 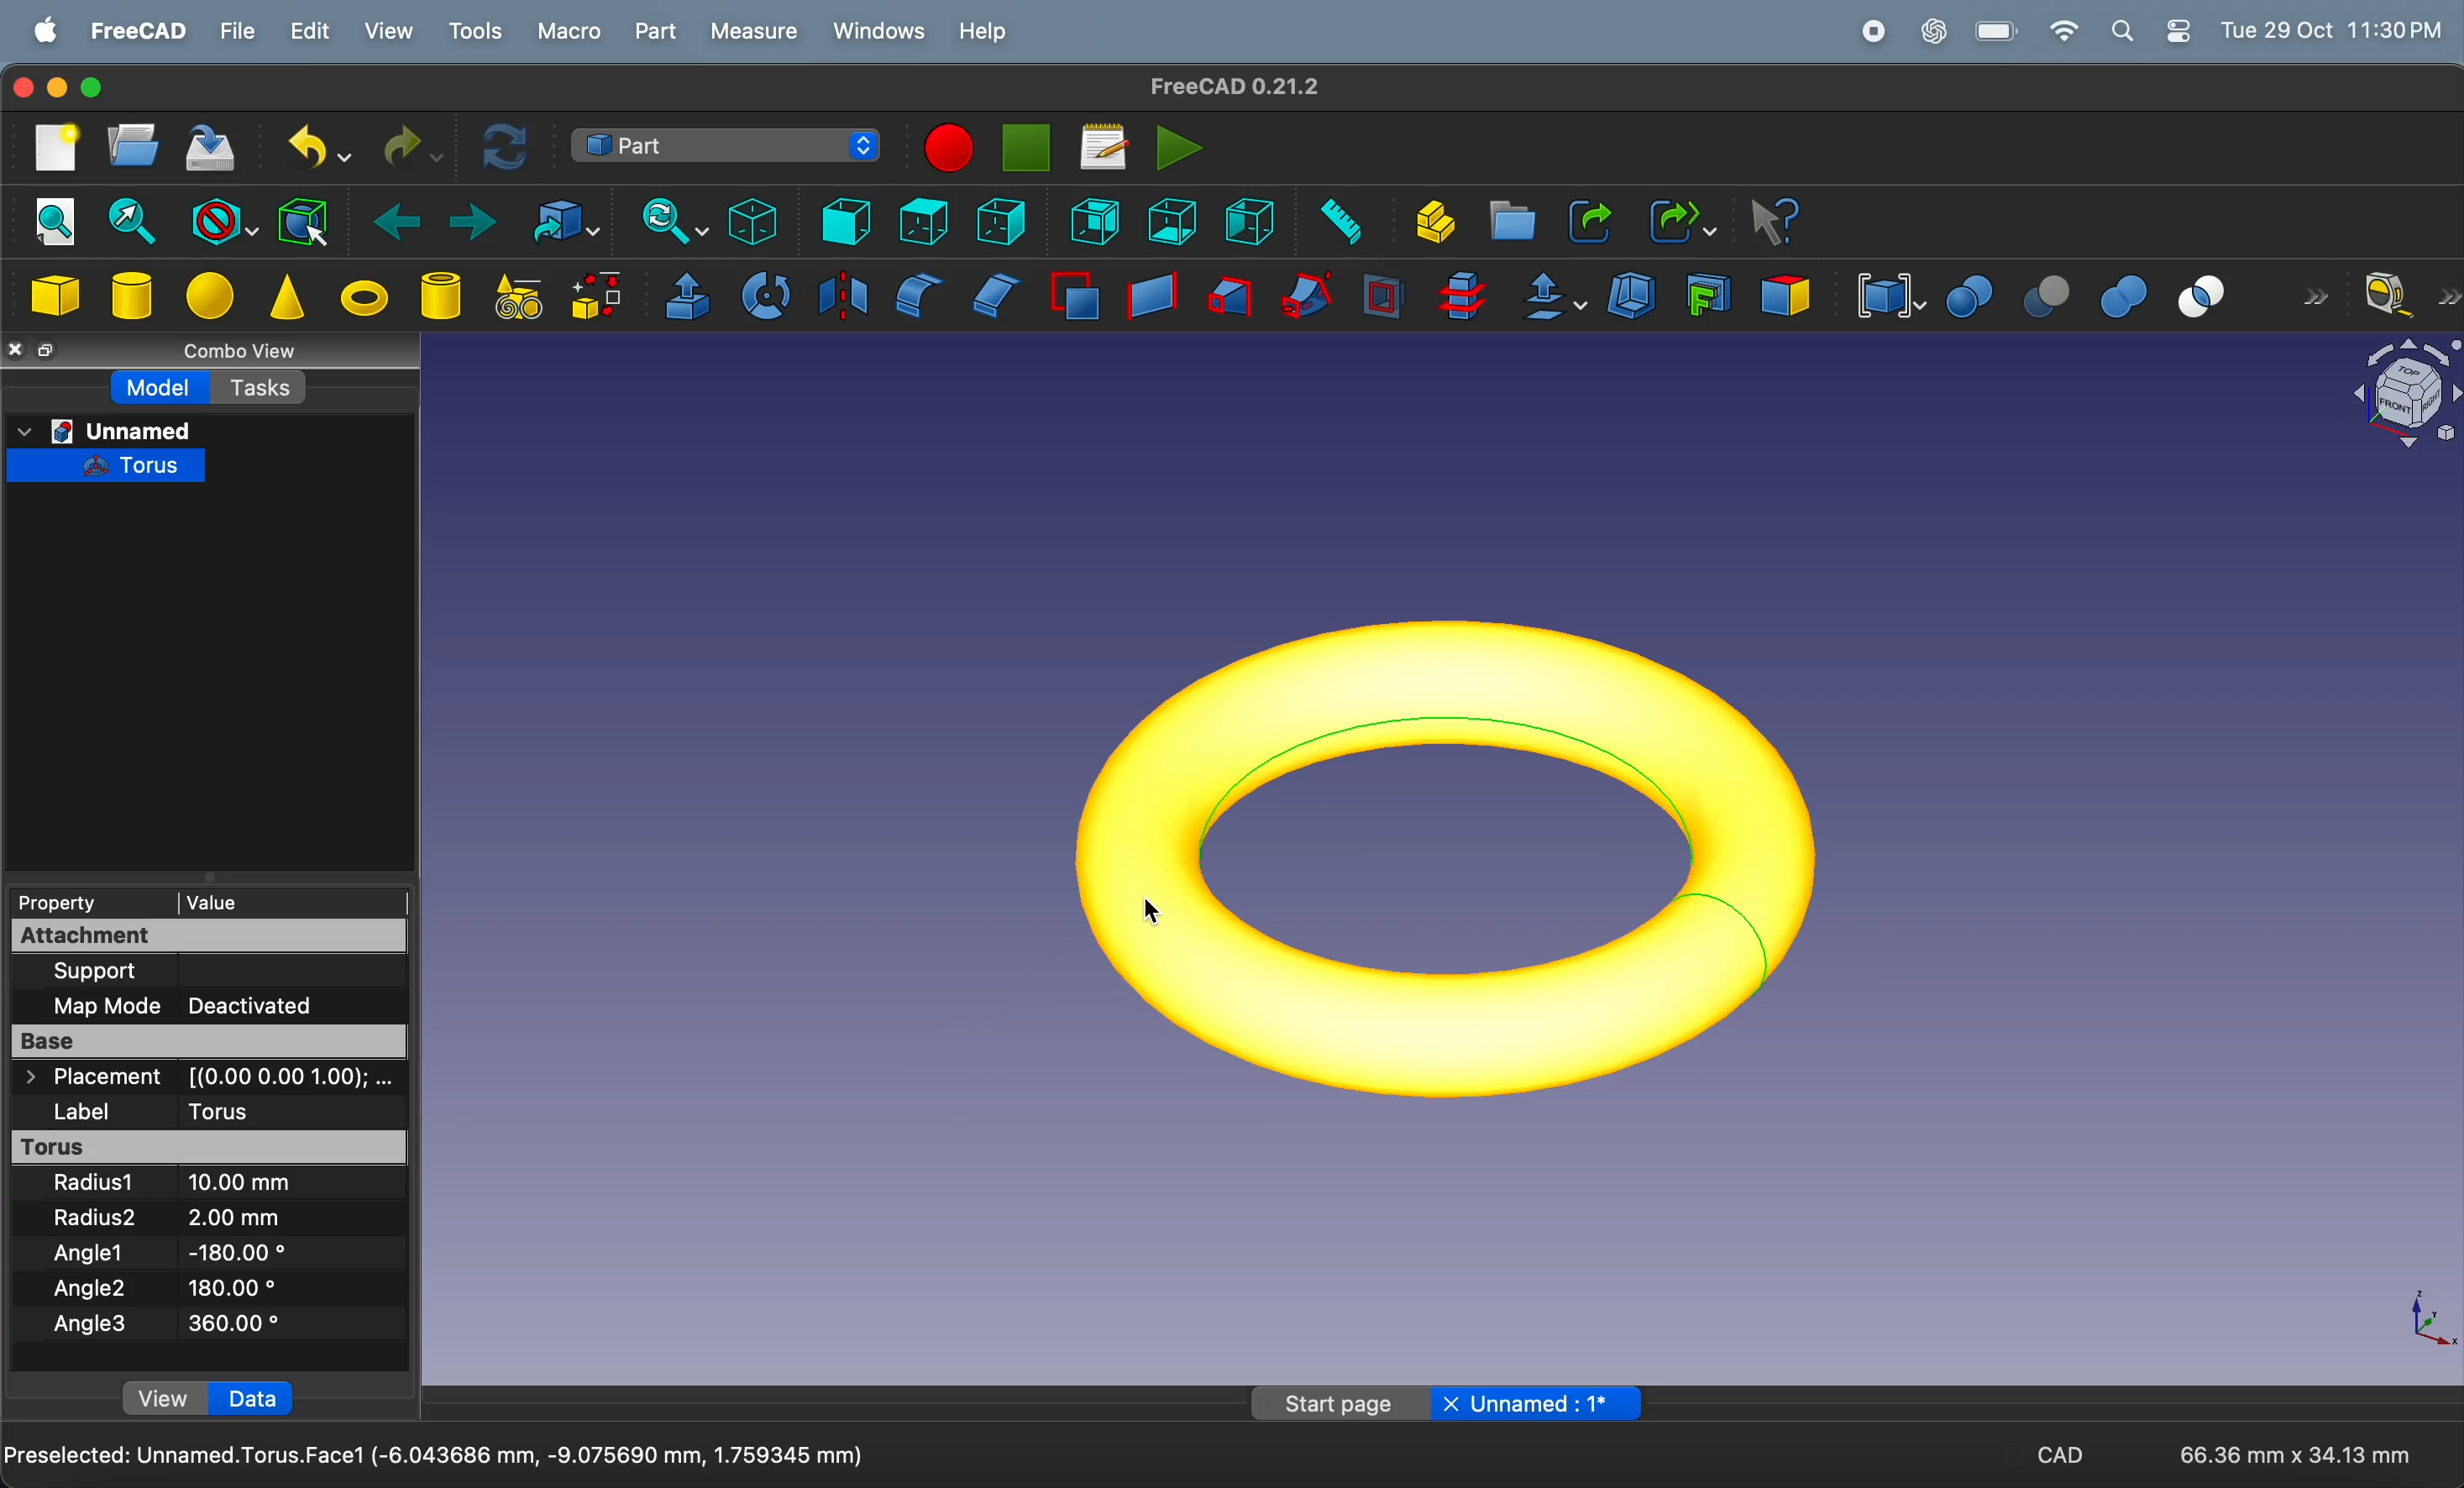 I want to click on undo, so click(x=318, y=148).